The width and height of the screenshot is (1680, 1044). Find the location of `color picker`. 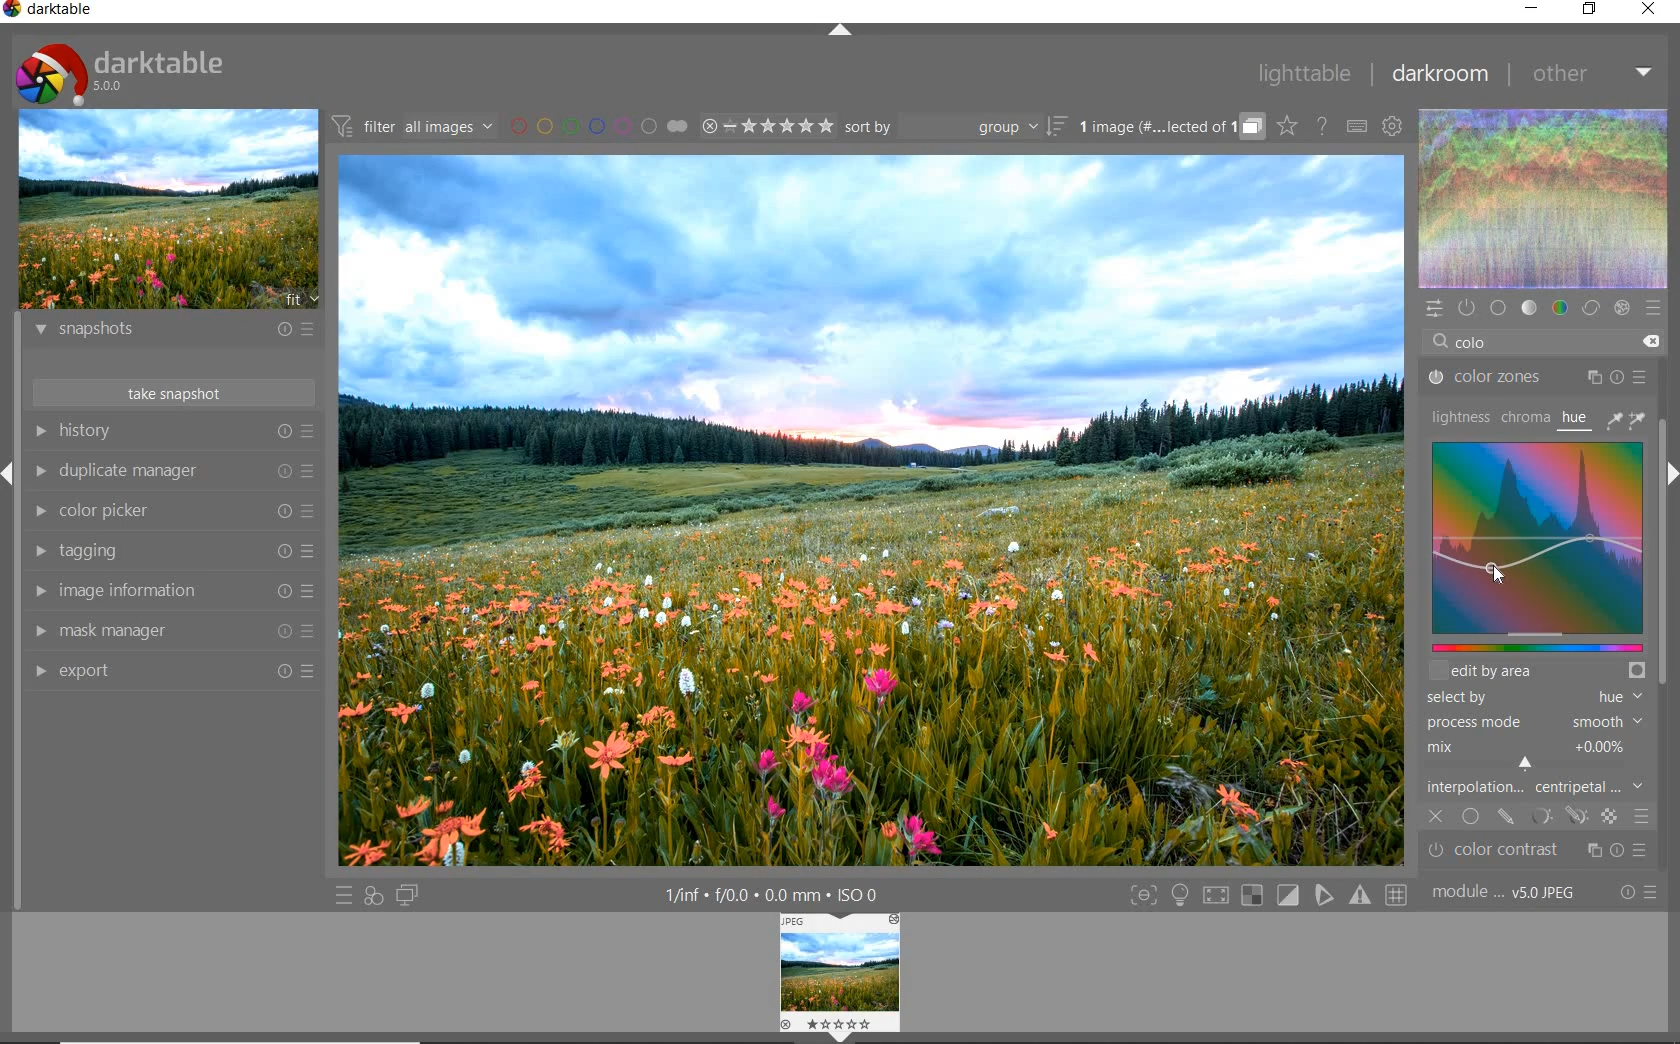

color picker is located at coordinates (173, 510).